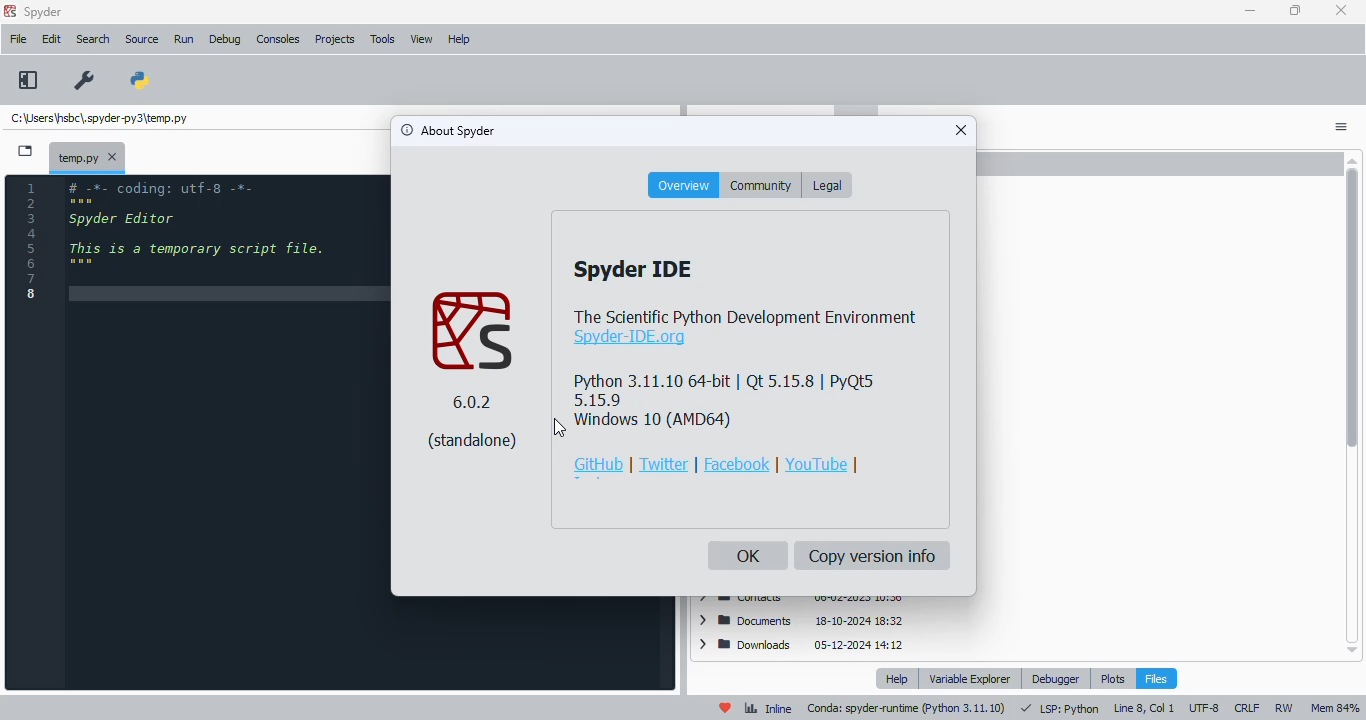 The width and height of the screenshot is (1366, 720). I want to click on help, so click(898, 678).